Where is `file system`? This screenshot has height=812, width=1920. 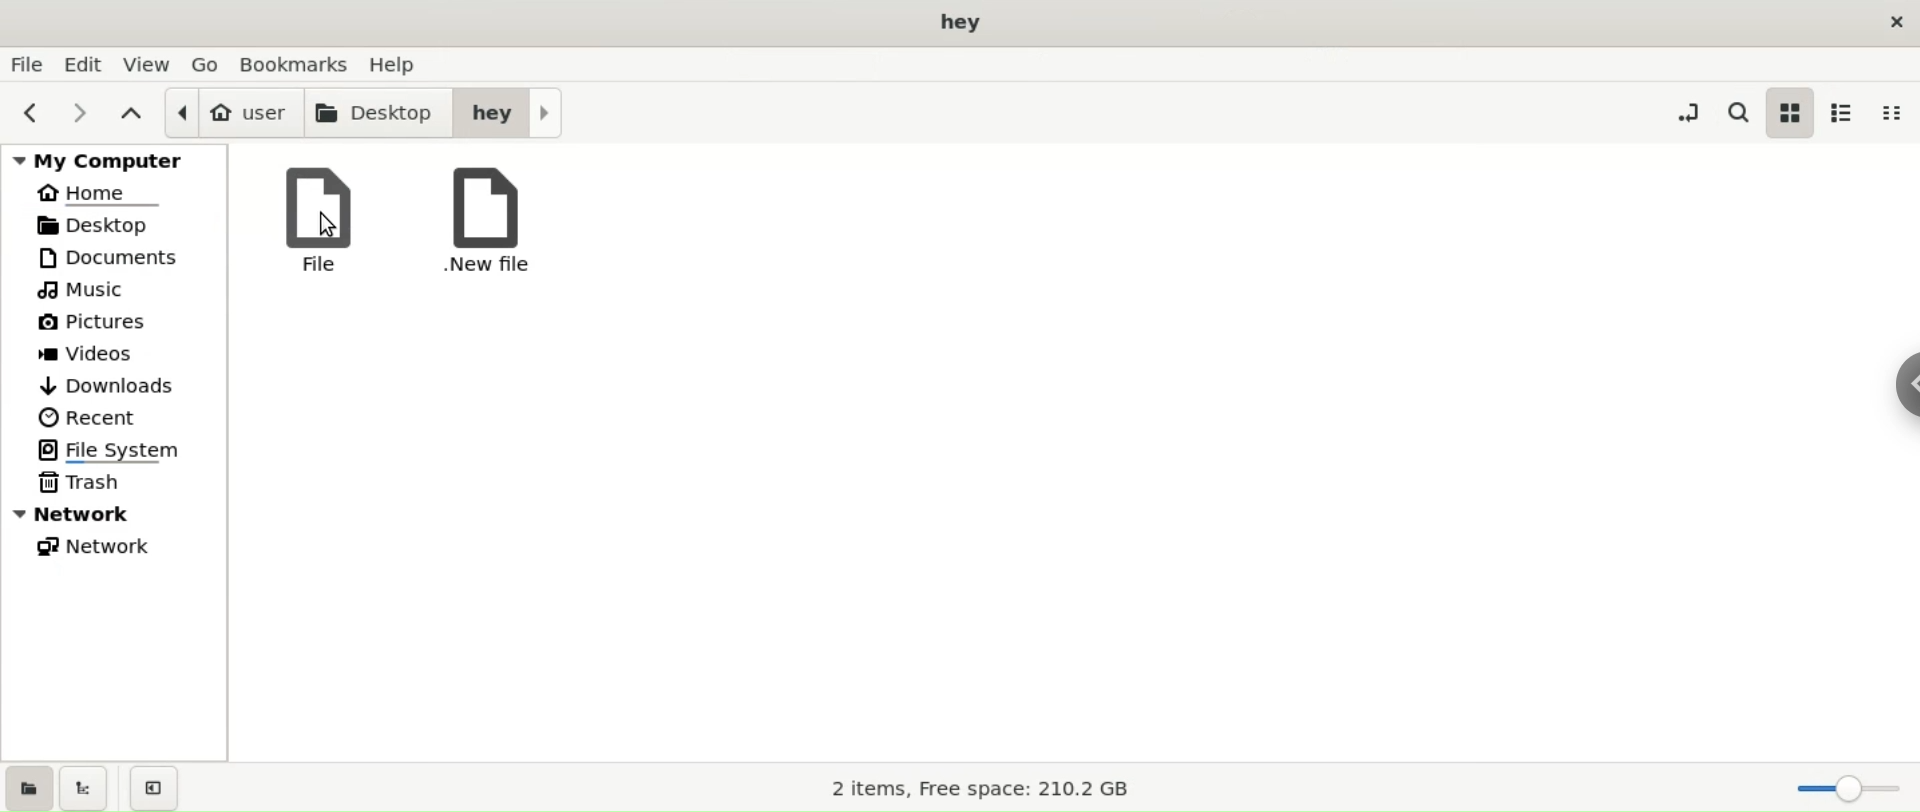
file system is located at coordinates (114, 448).